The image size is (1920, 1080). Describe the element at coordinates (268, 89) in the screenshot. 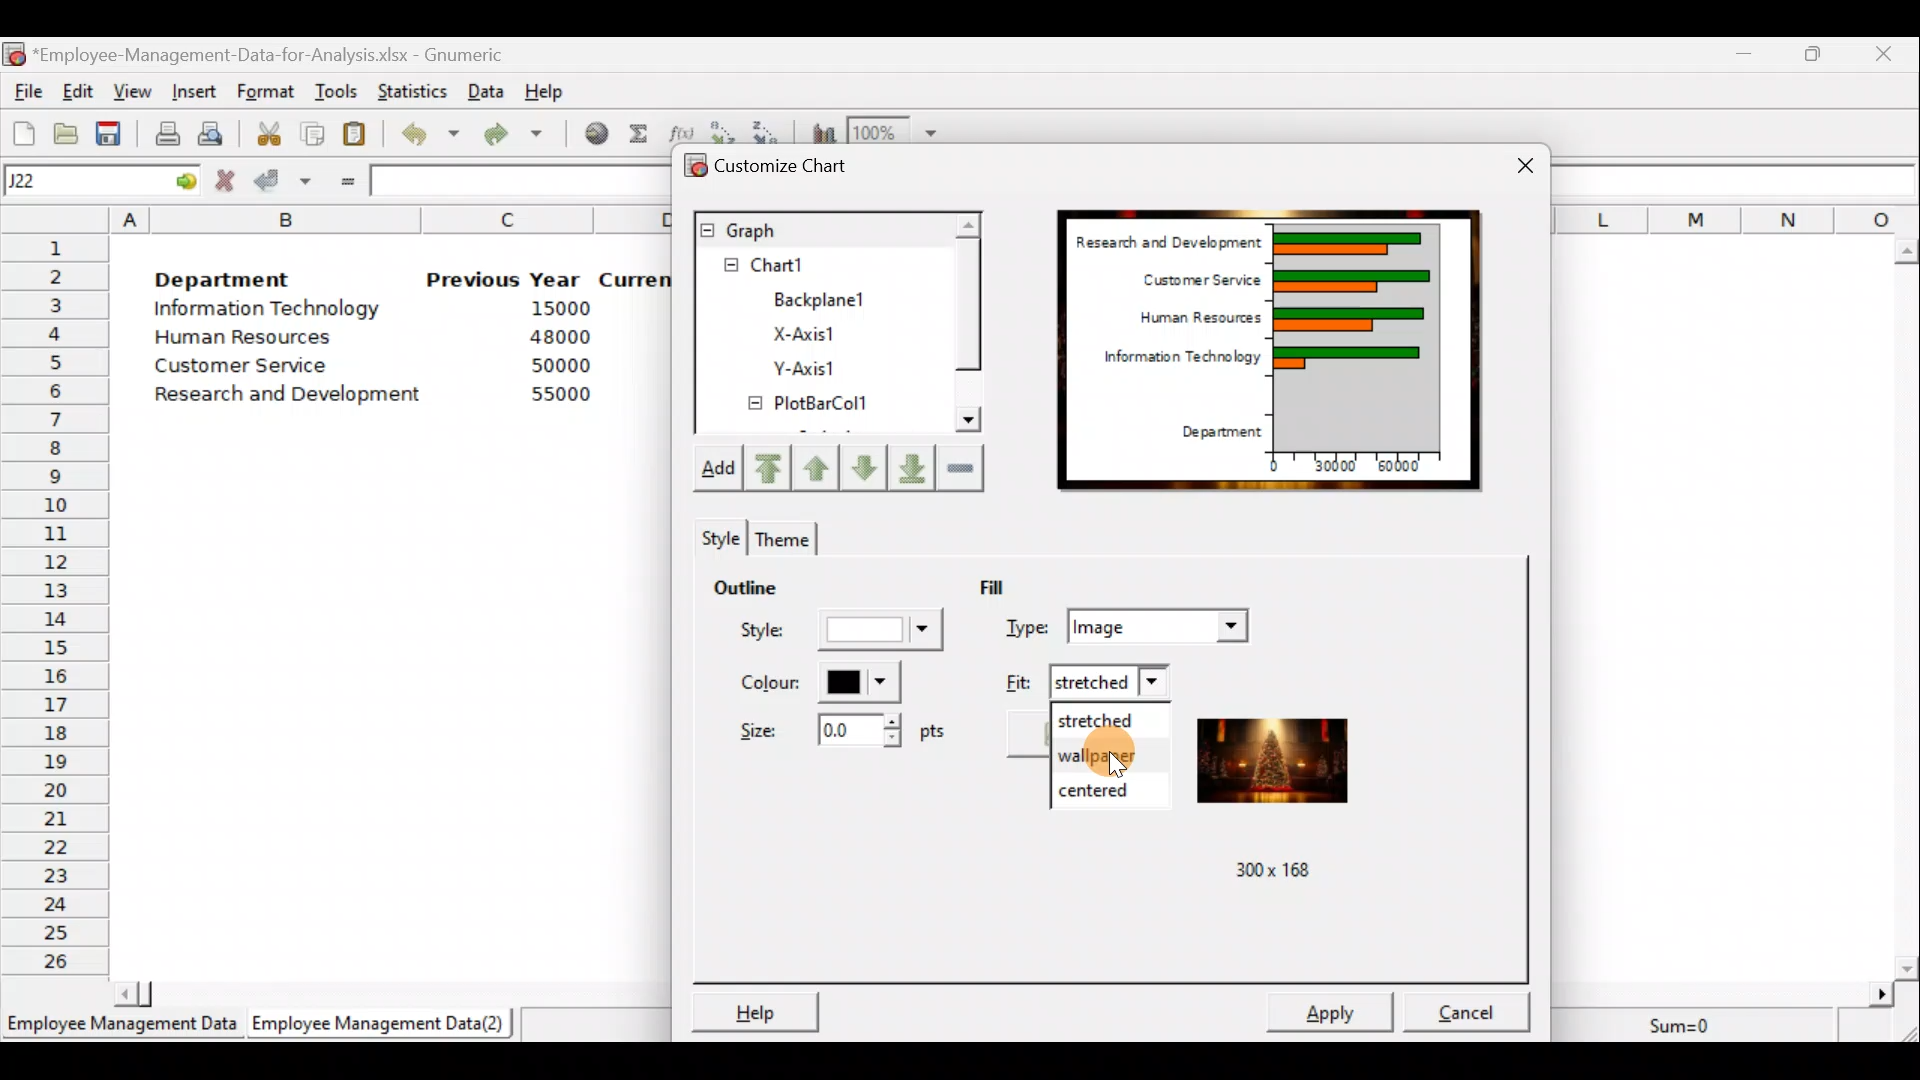

I see `Format` at that location.